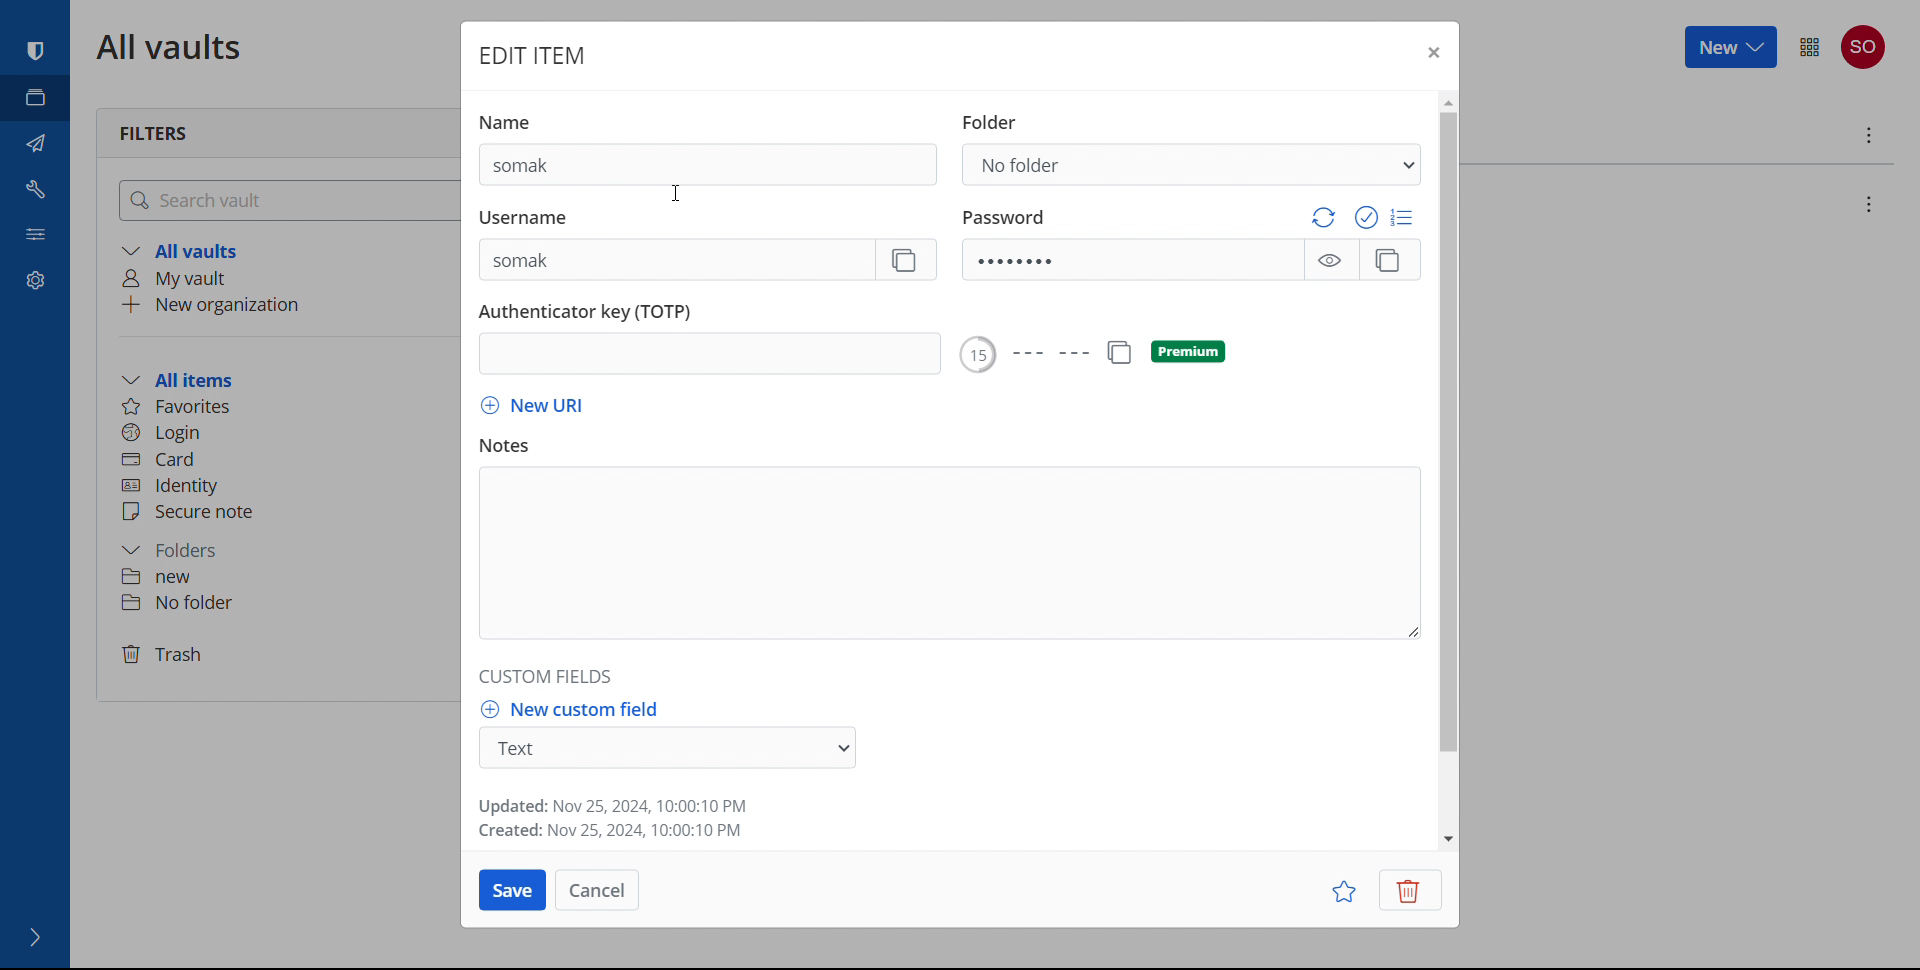  What do you see at coordinates (515, 446) in the screenshot?
I see `notes` at bounding box center [515, 446].